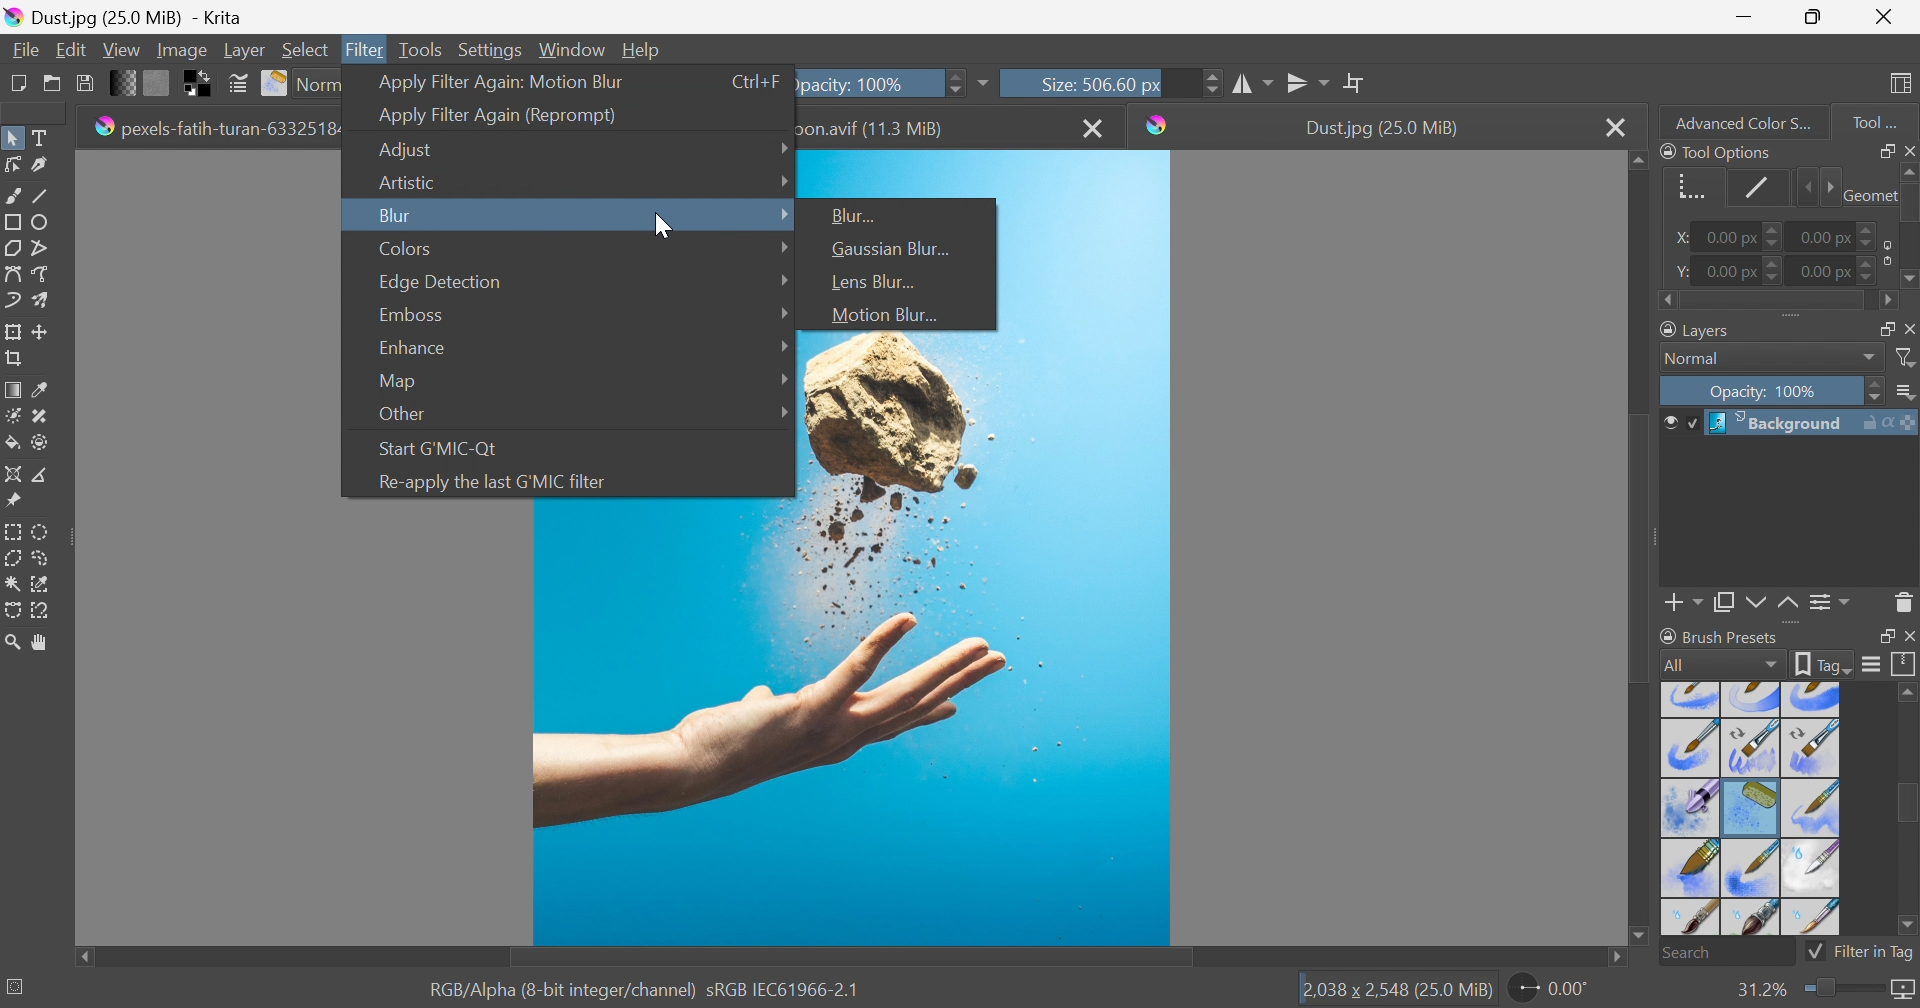 This screenshot has height=1008, width=1920. Describe the element at coordinates (12, 499) in the screenshot. I see `Reference images tool` at that location.